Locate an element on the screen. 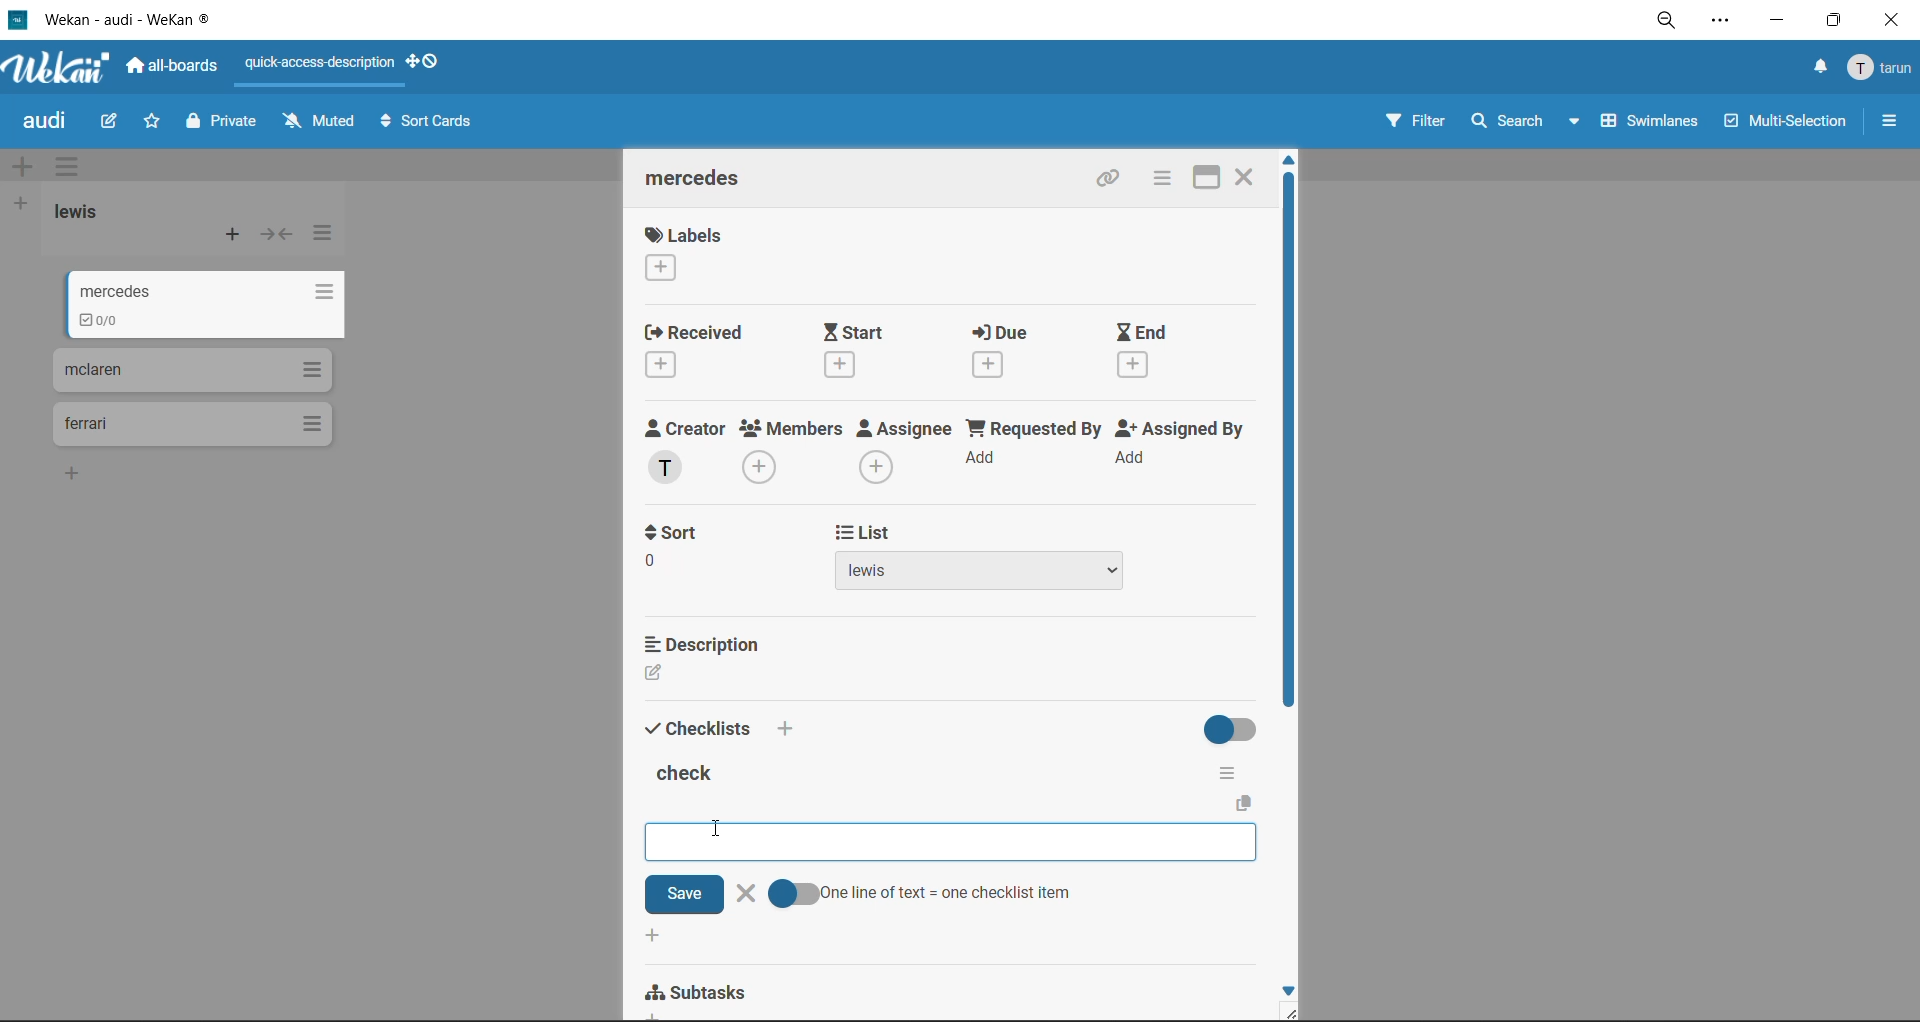 The height and width of the screenshot is (1022, 1920). quick access description is located at coordinates (325, 64).